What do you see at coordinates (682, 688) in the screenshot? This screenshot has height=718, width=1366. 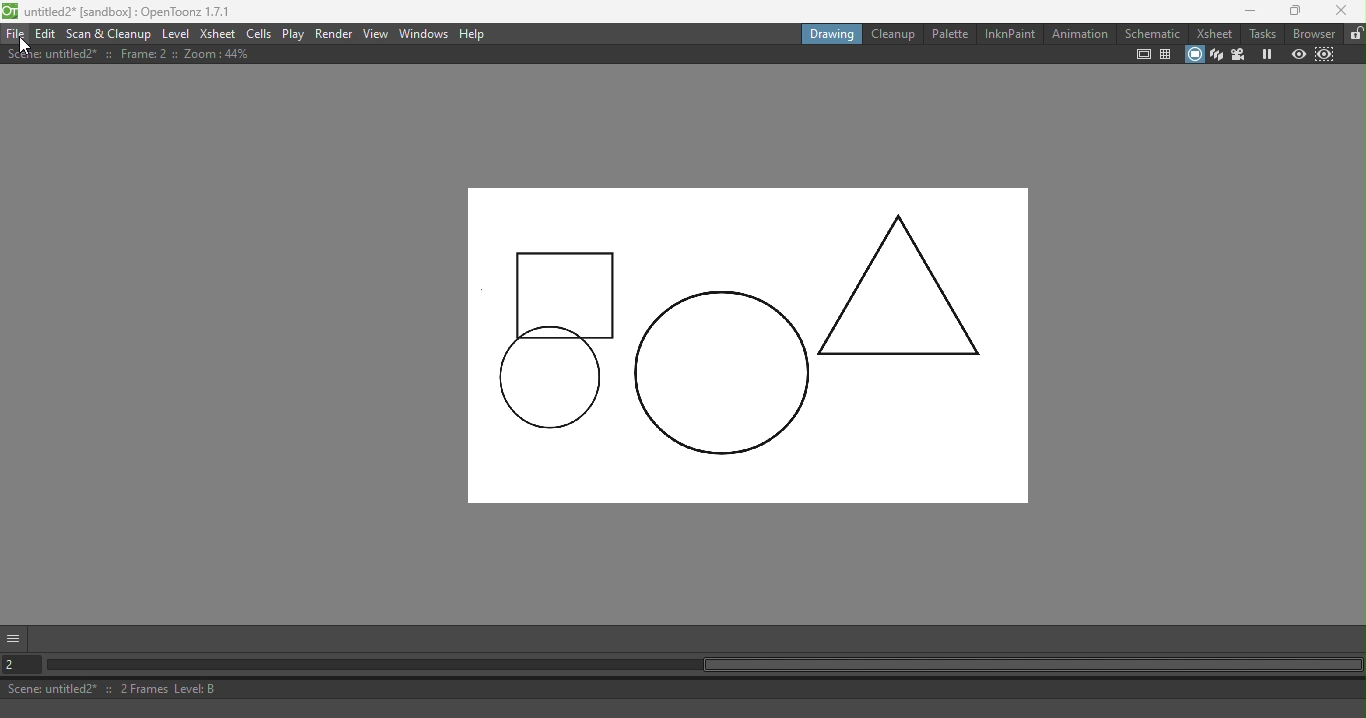 I see `Scene: untitled2* :: 2 Frames Level: B` at bounding box center [682, 688].